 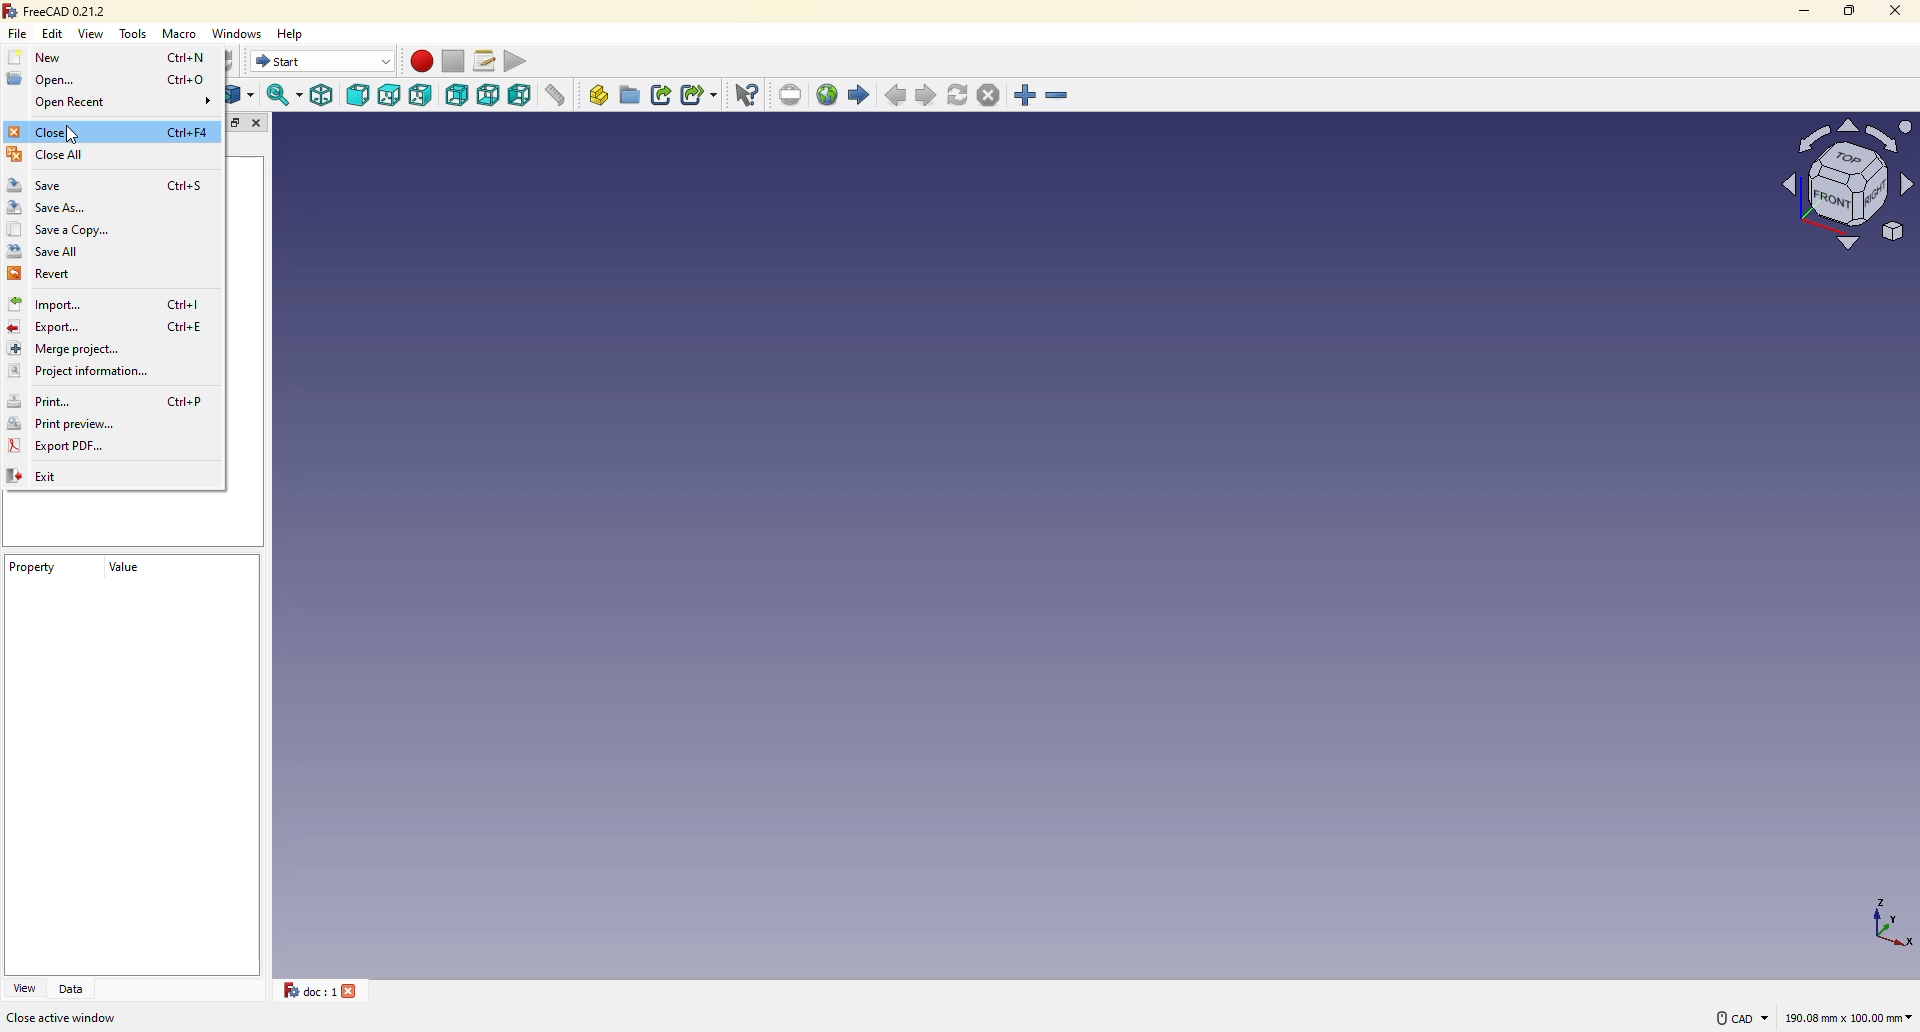 What do you see at coordinates (303, 990) in the screenshot?
I see `doc 1` at bounding box center [303, 990].